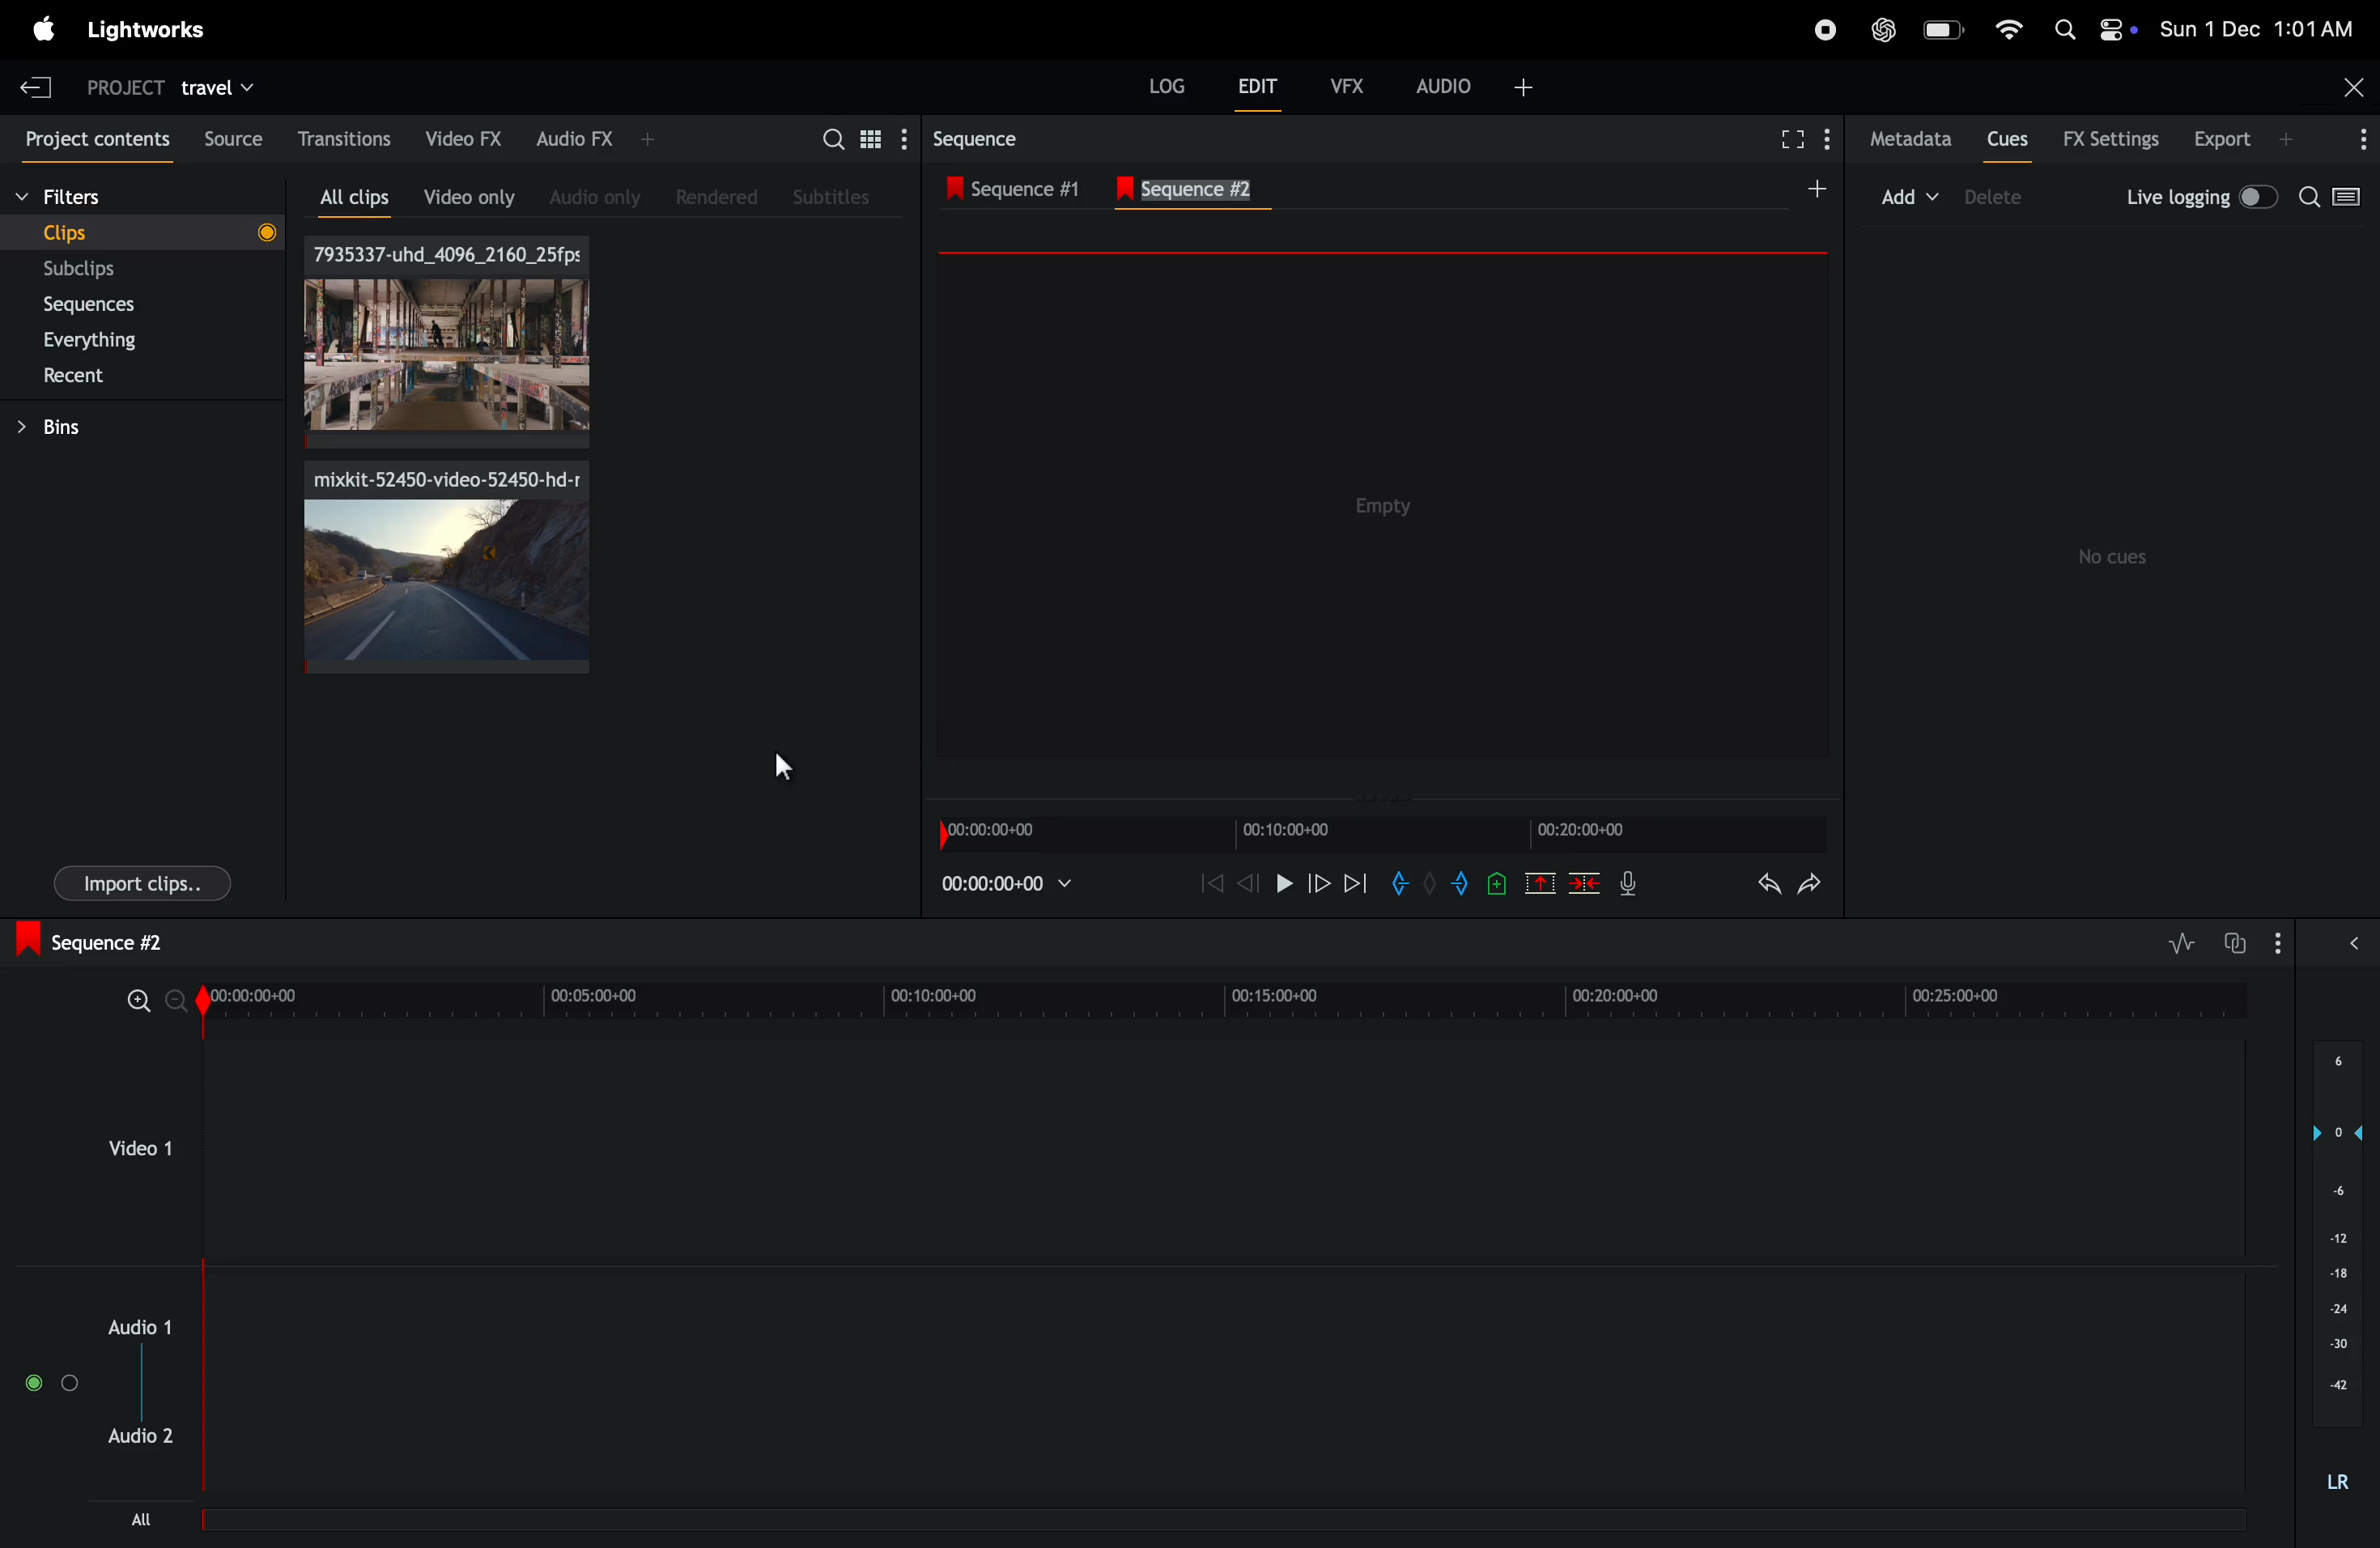  What do you see at coordinates (1167, 86) in the screenshot?
I see `LOG` at bounding box center [1167, 86].